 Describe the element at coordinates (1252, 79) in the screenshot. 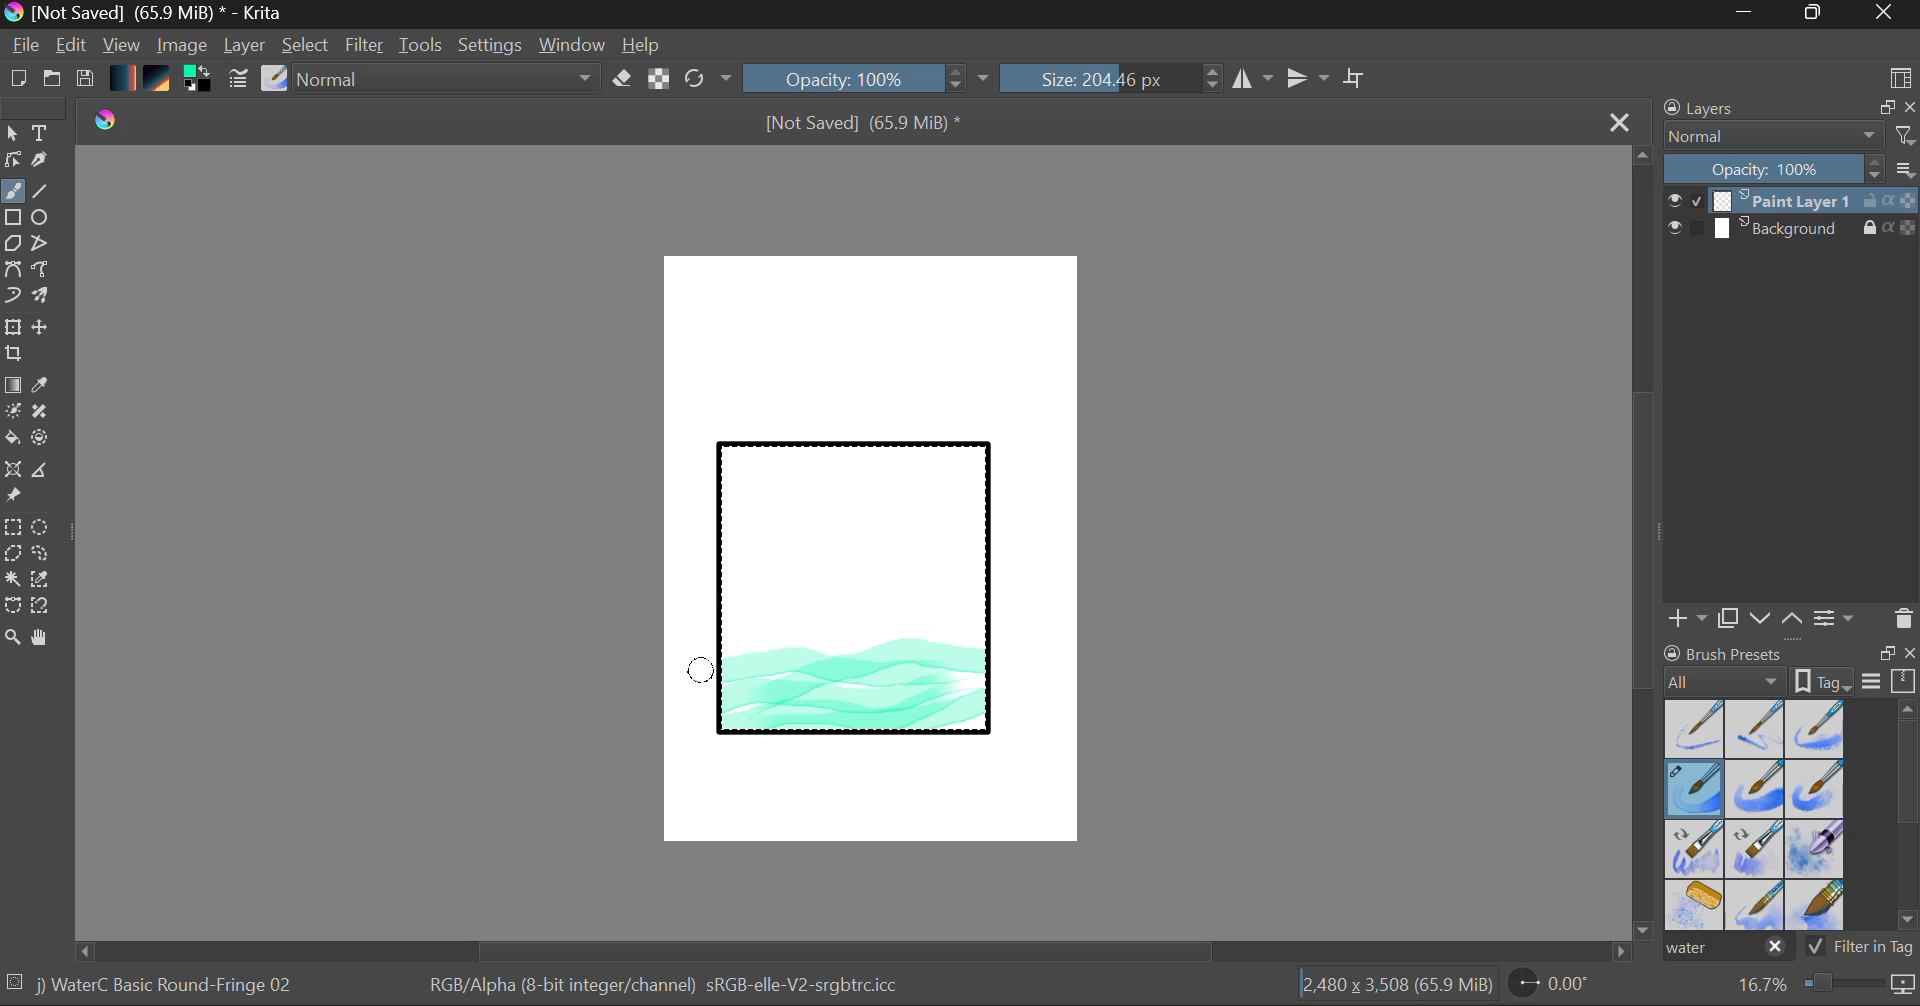

I see `Vertical Mirror Flip` at that location.